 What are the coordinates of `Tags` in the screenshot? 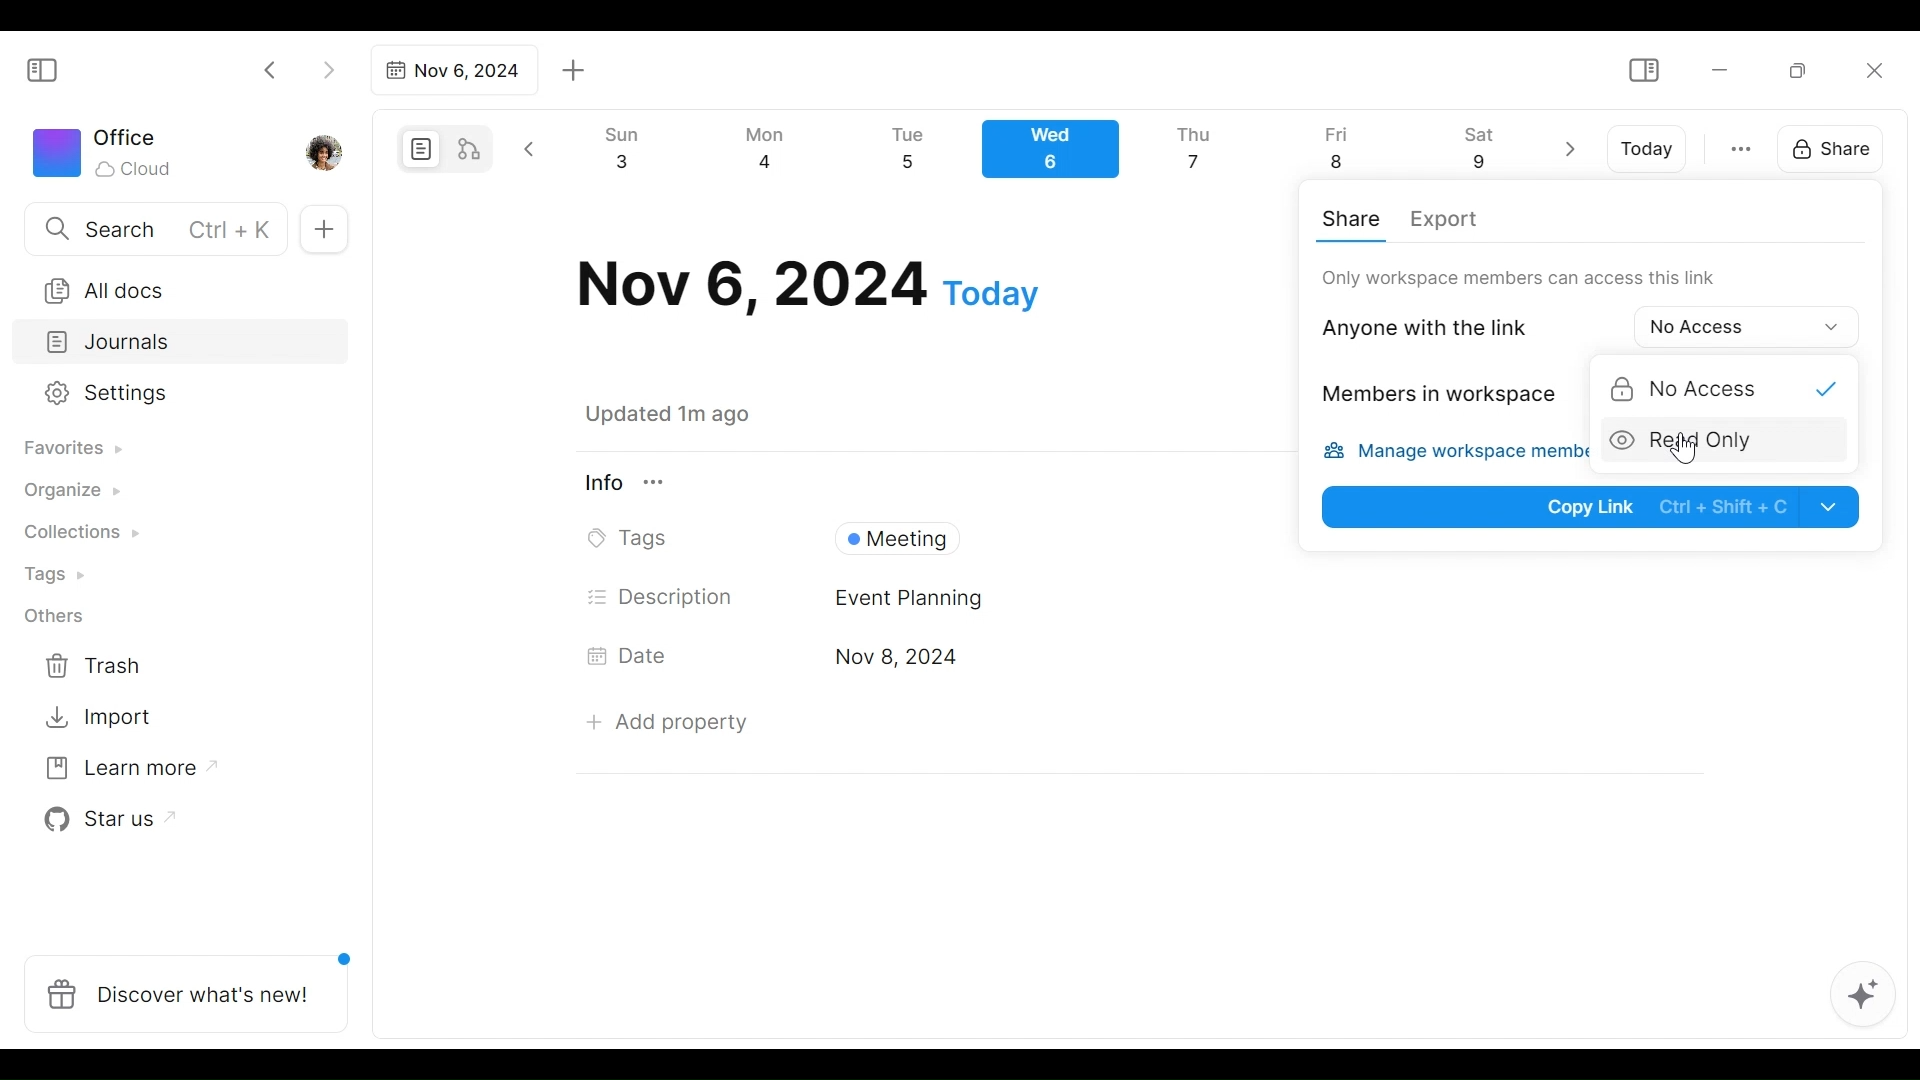 It's located at (57, 577).